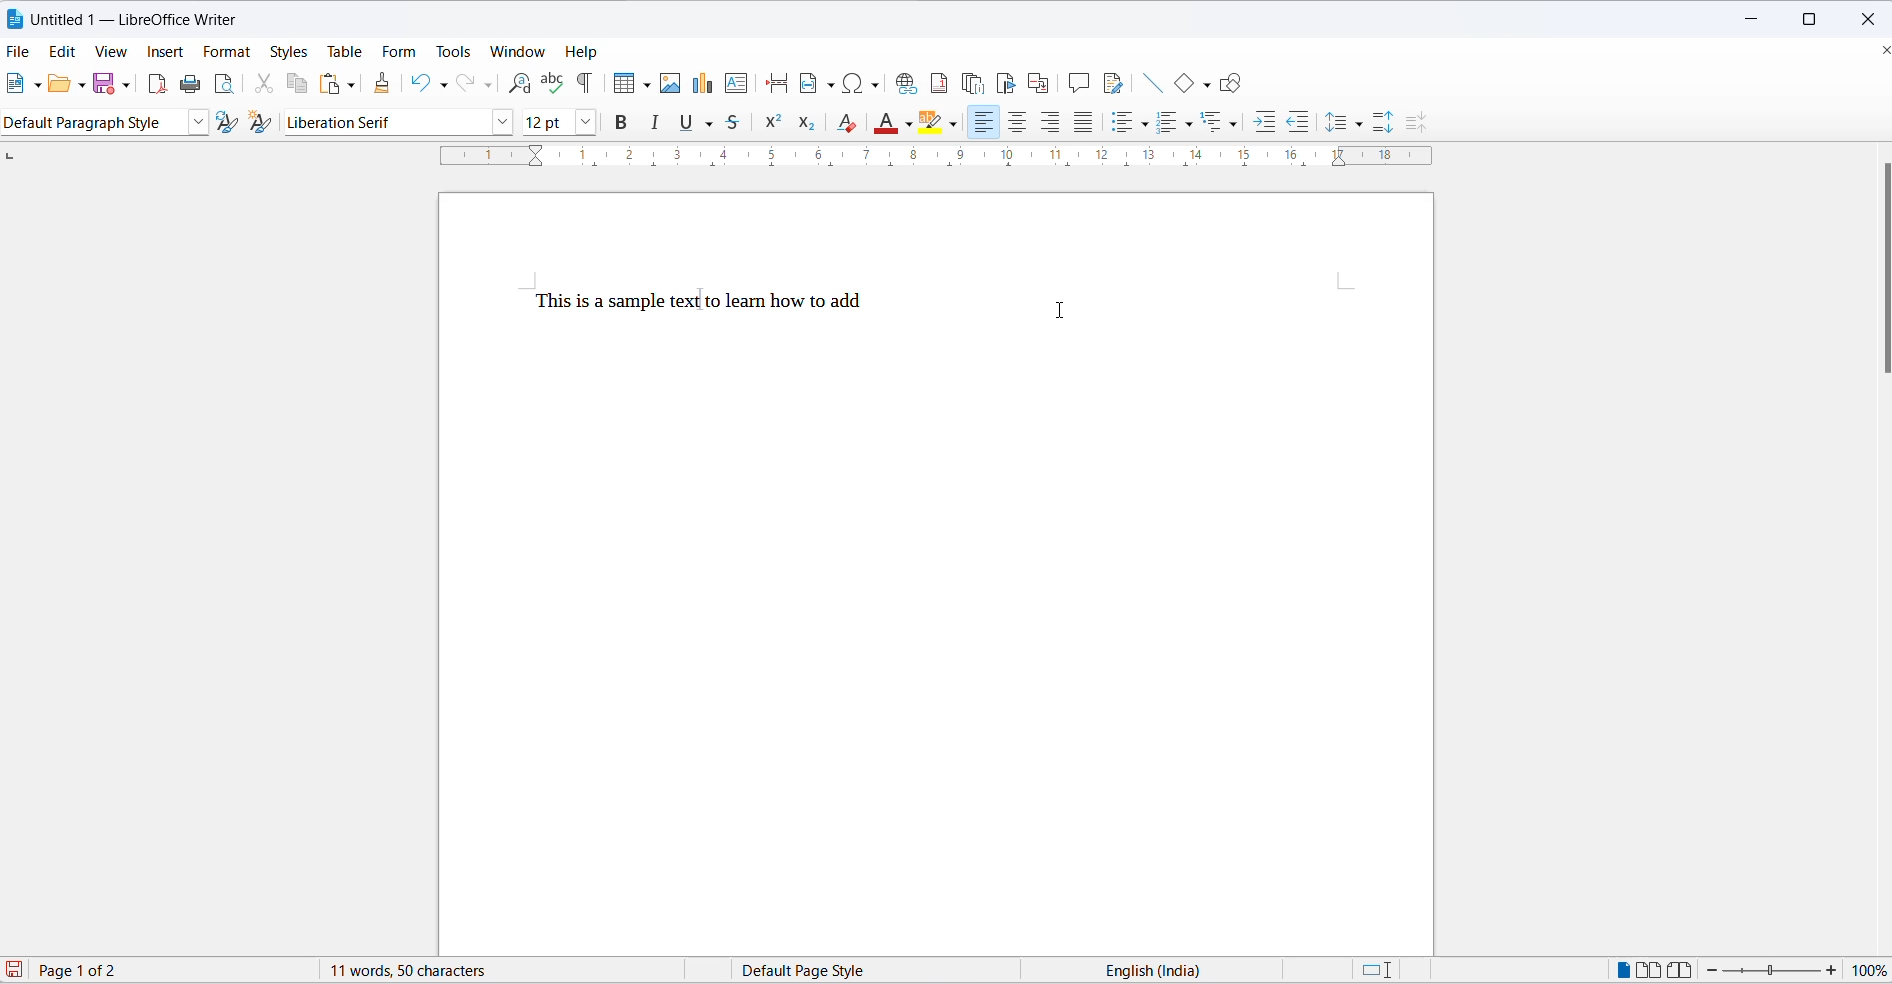  Describe the element at coordinates (384, 123) in the screenshot. I see `font name` at that location.